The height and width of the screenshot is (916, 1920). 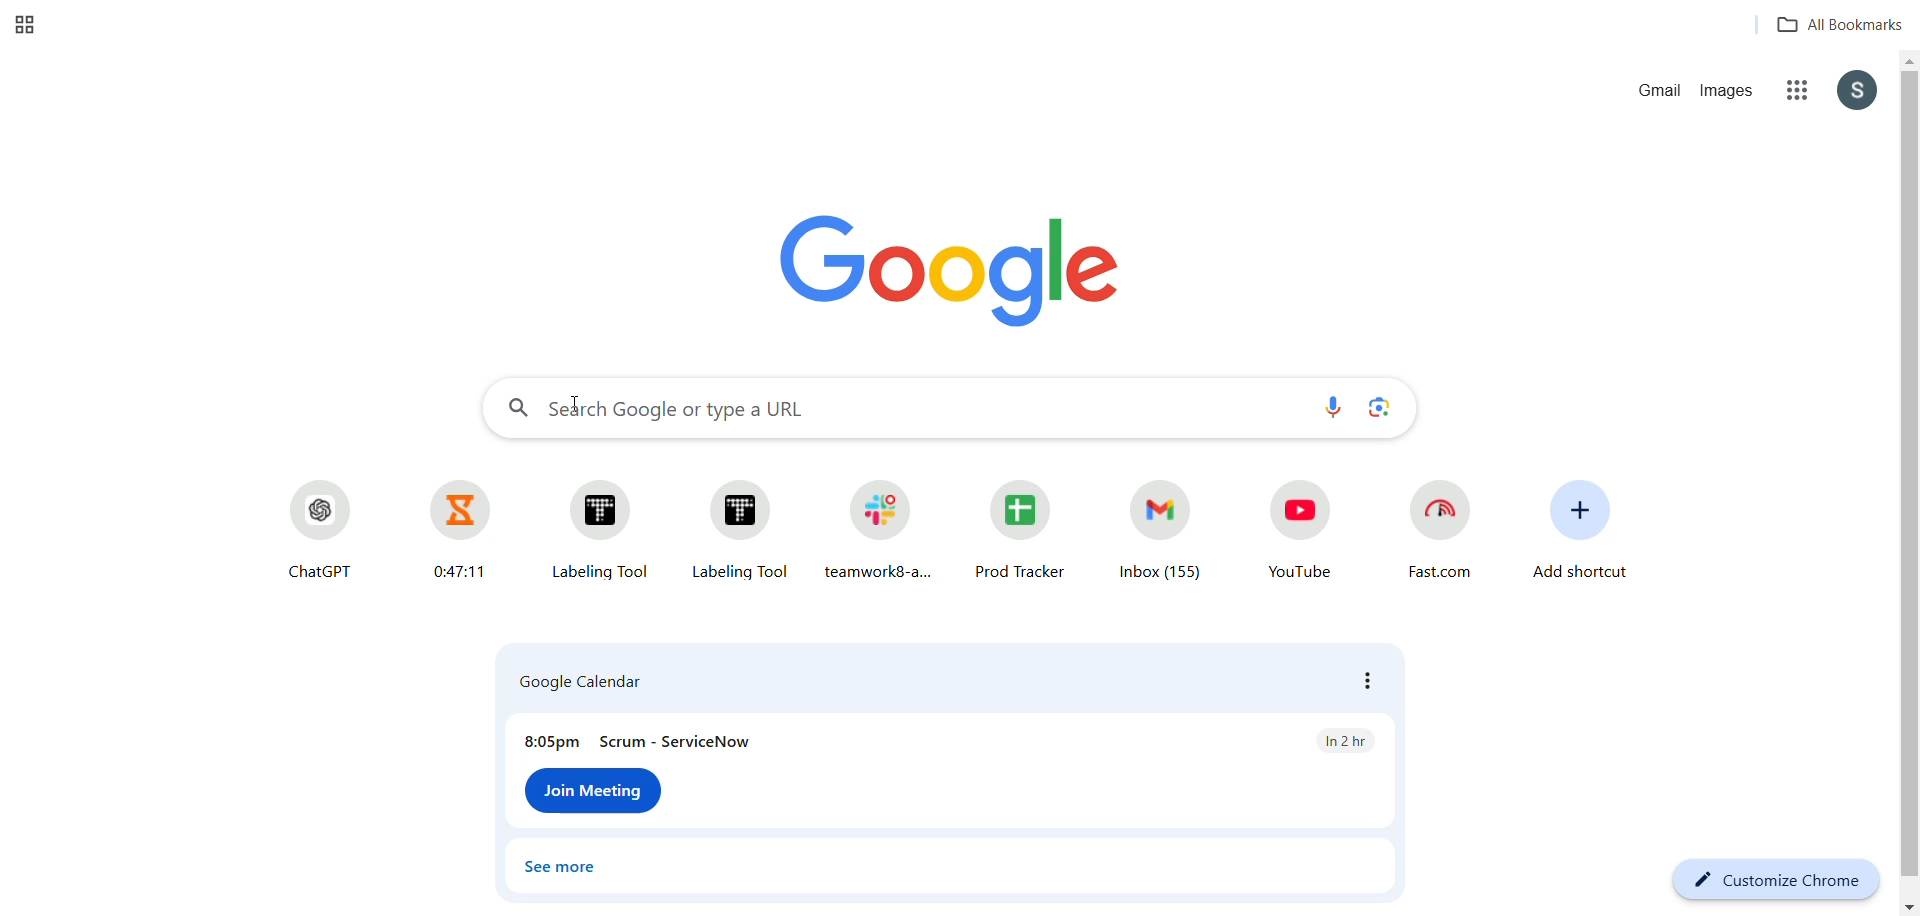 What do you see at coordinates (1907, 484) in the screenshot?
I see `scroll bar` at bounding box center [1907, 484].